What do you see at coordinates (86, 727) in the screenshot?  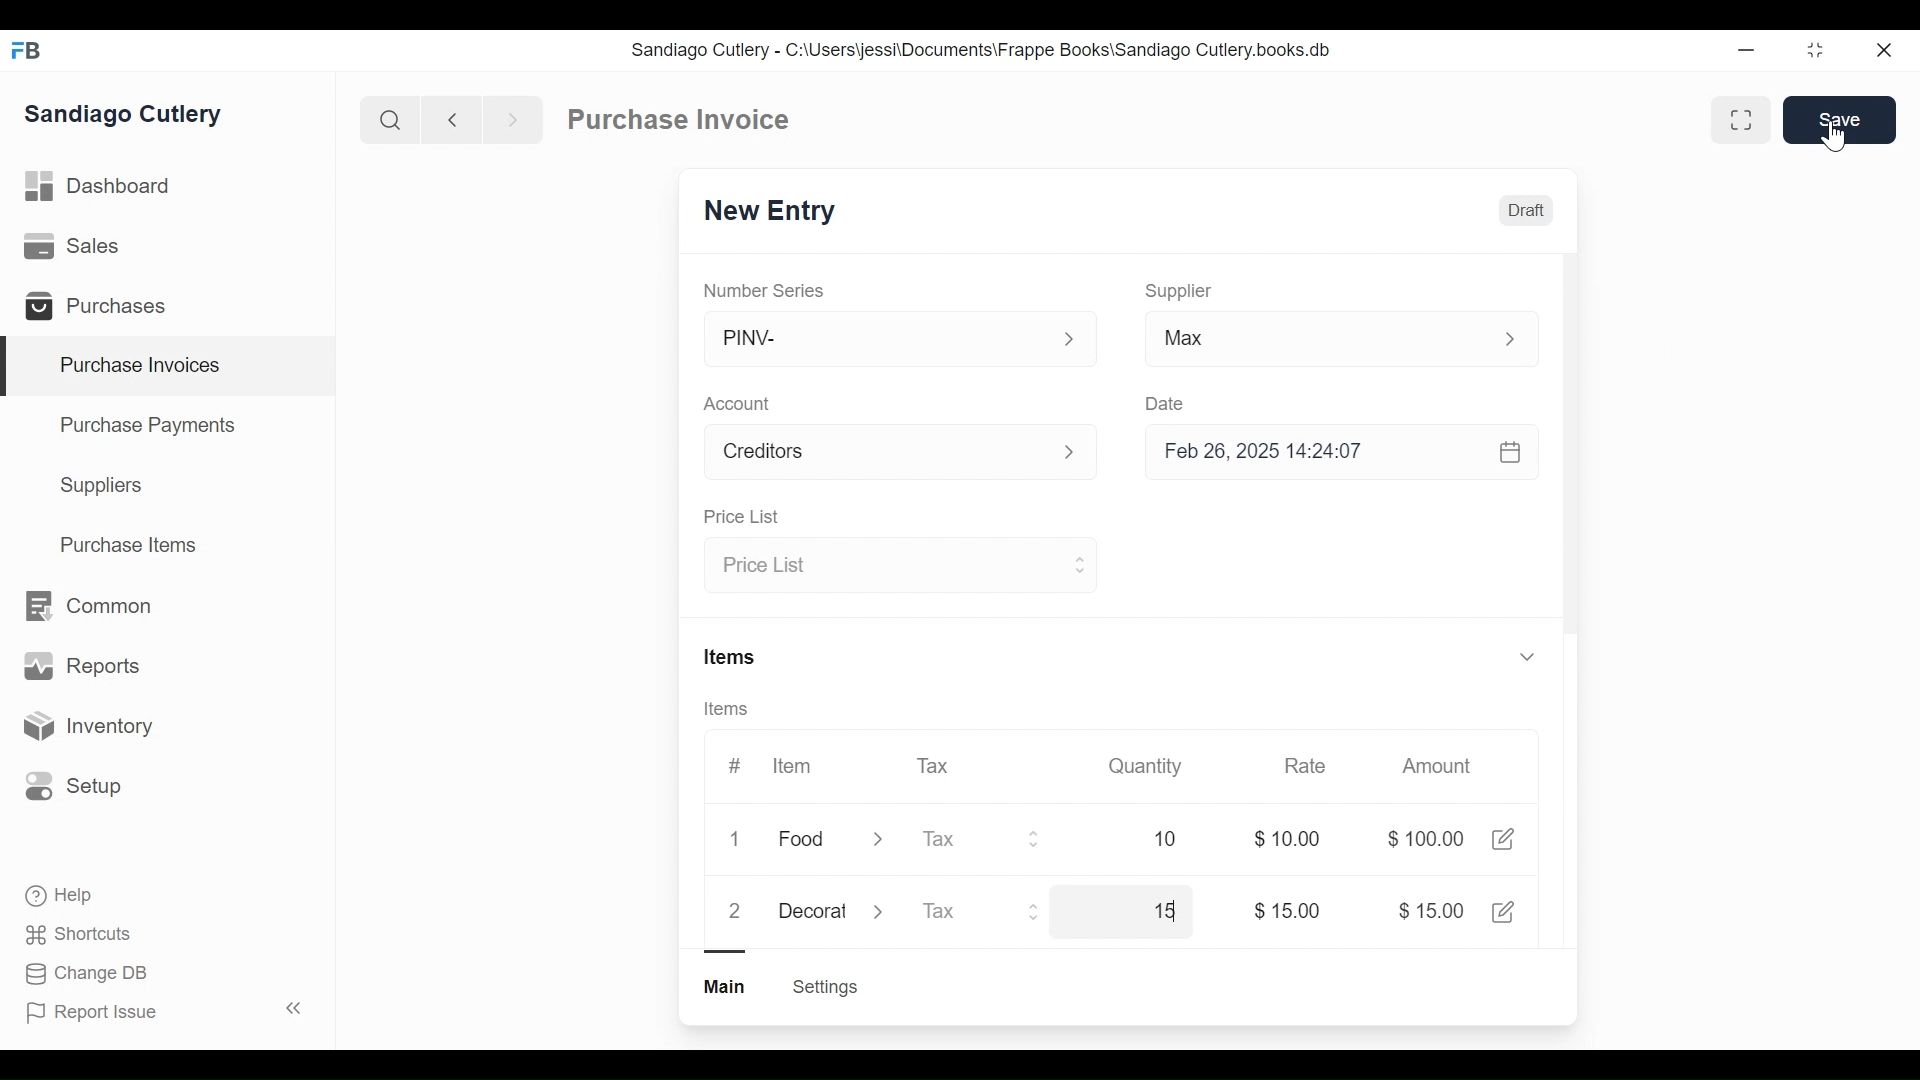 I see `Inventory` at bounding box center [86, 727].